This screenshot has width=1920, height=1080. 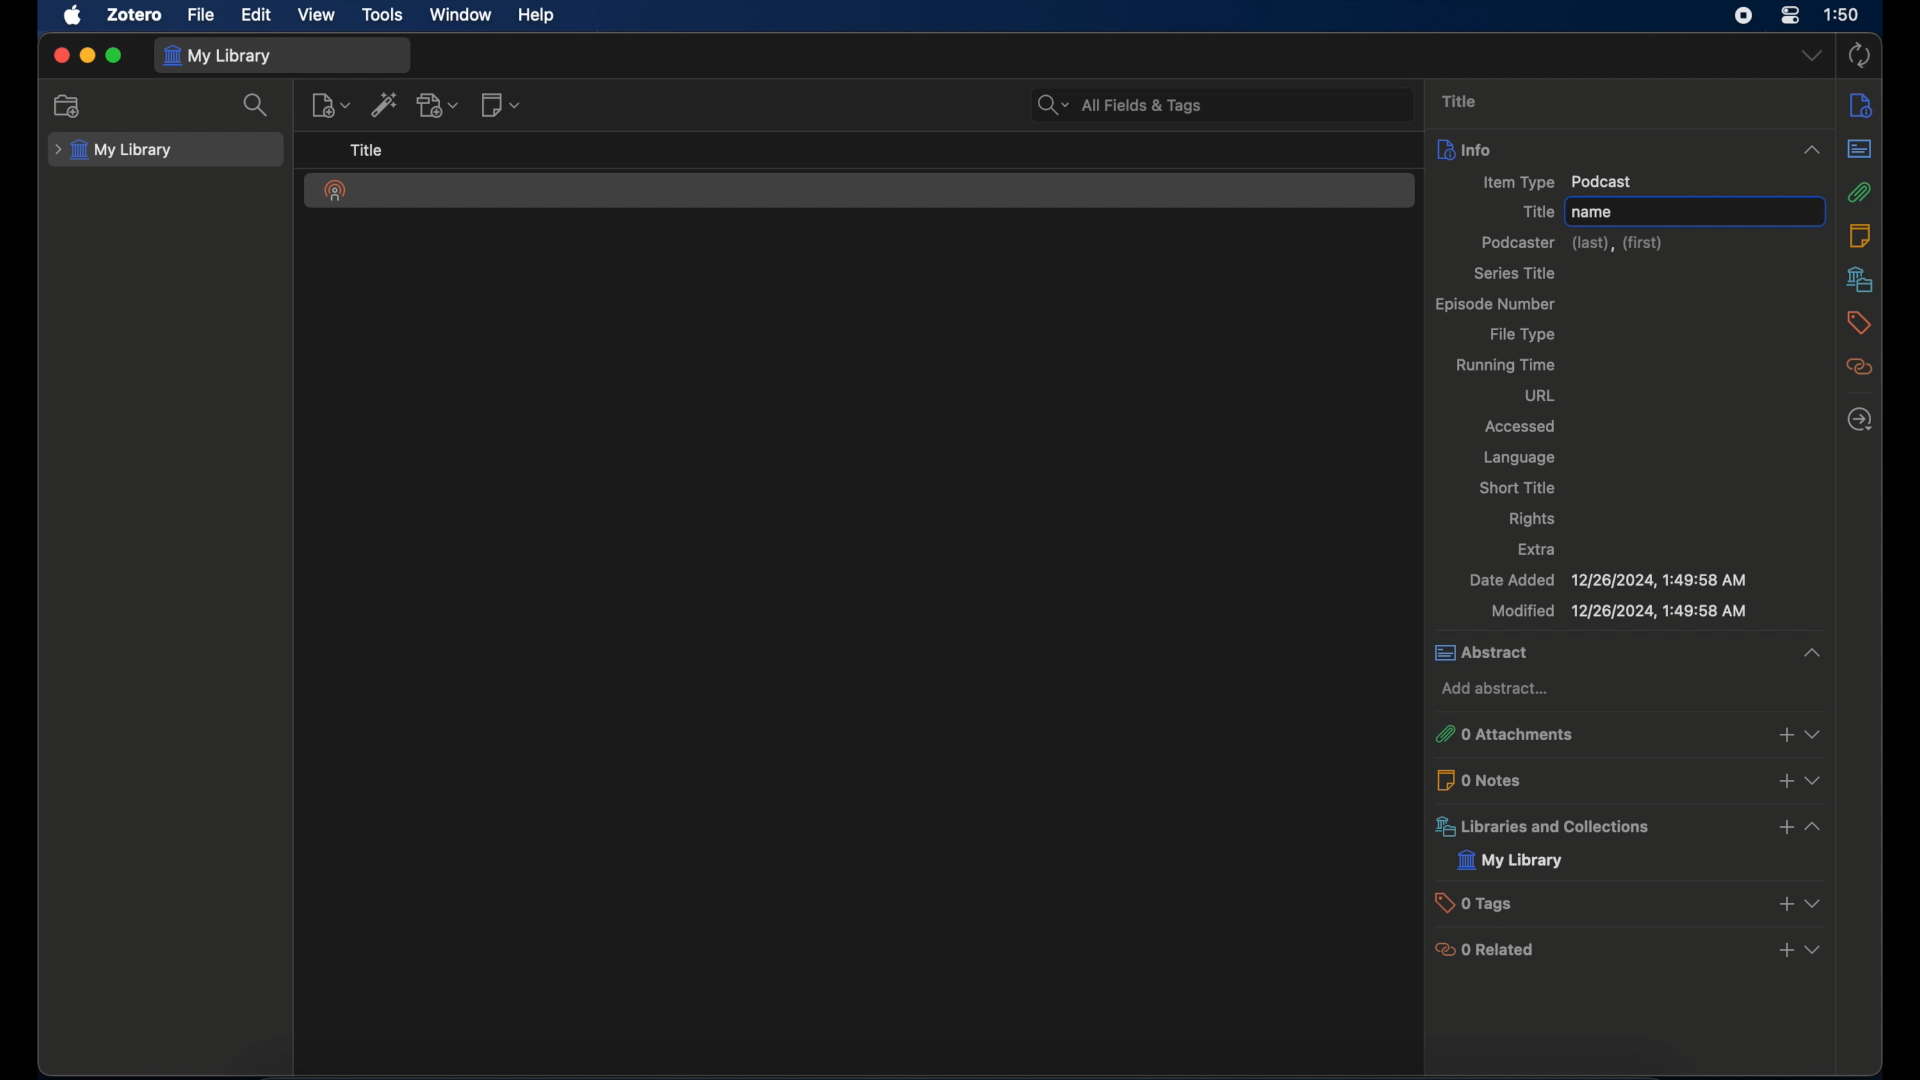 I want to click on 0 notes, so click(x=1631, y=779).